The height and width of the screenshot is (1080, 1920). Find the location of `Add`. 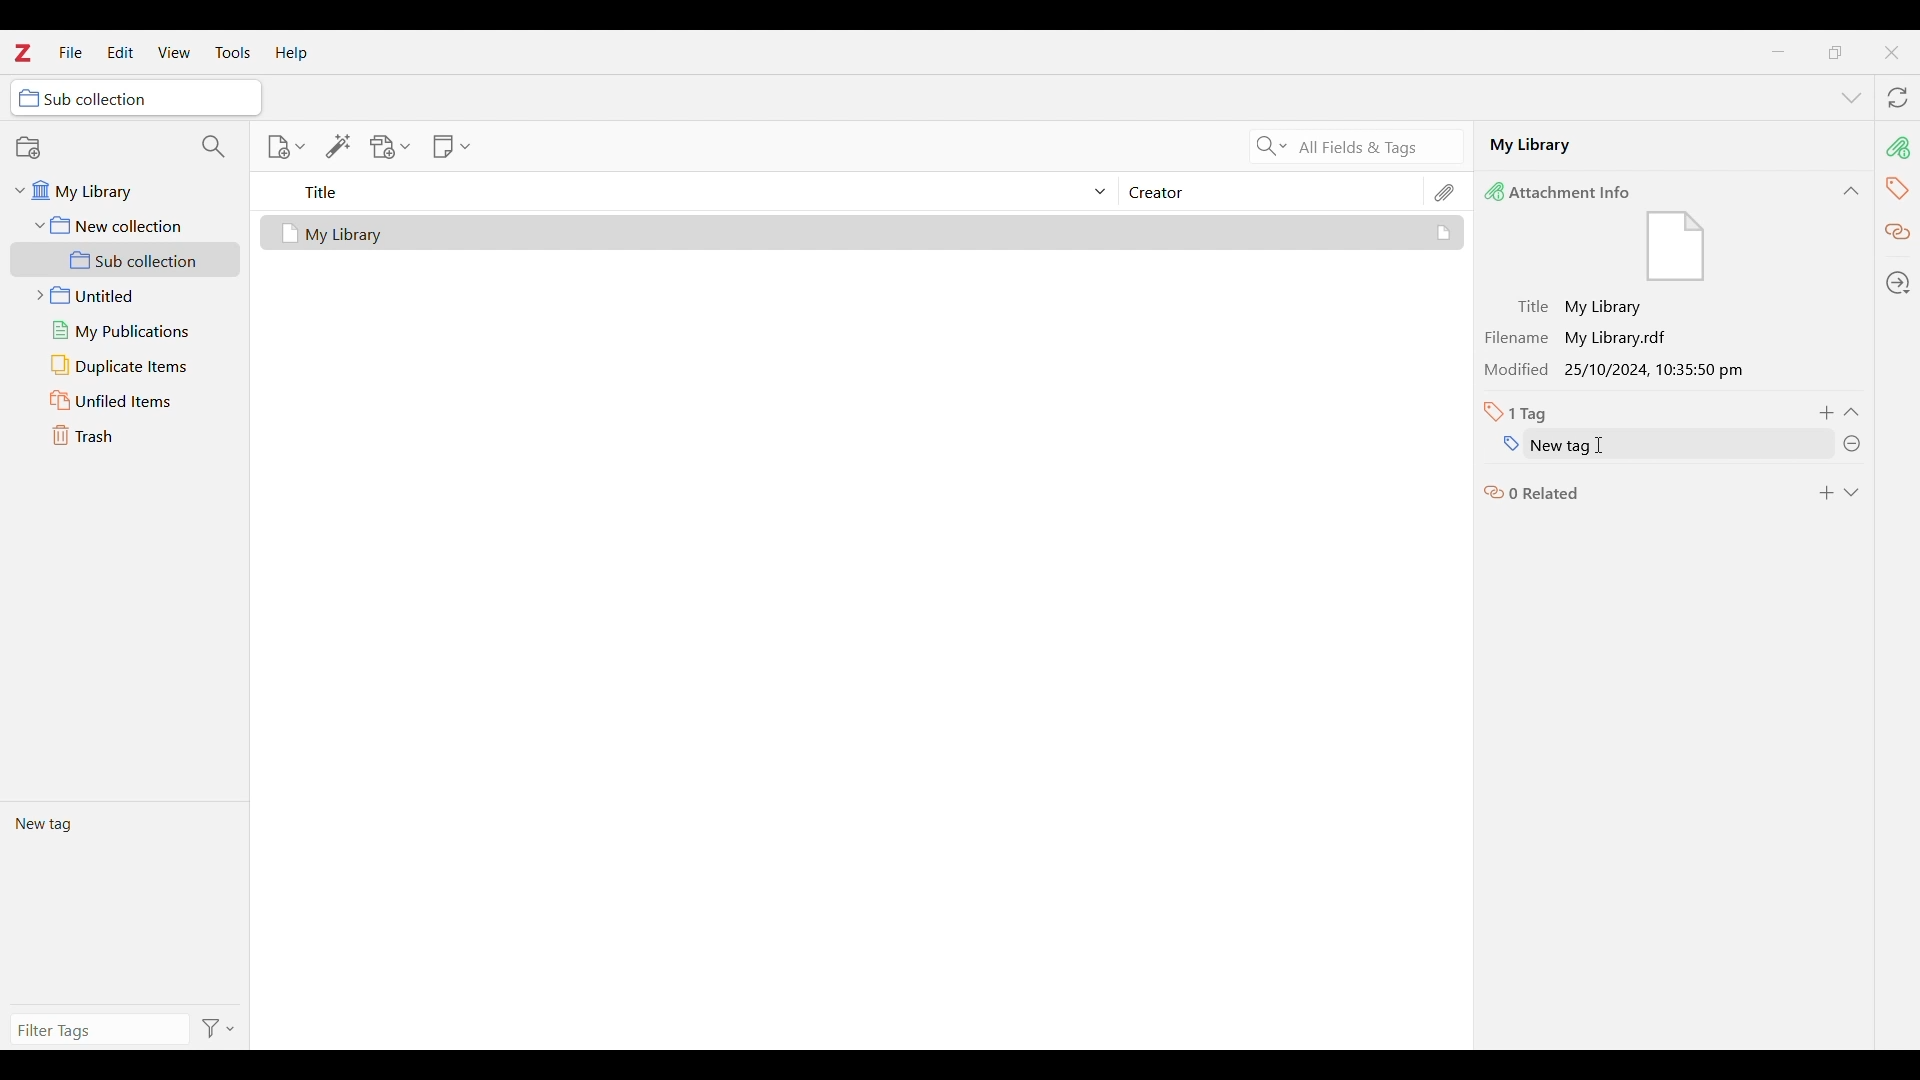

Add is located at coordinates (1826, 493).